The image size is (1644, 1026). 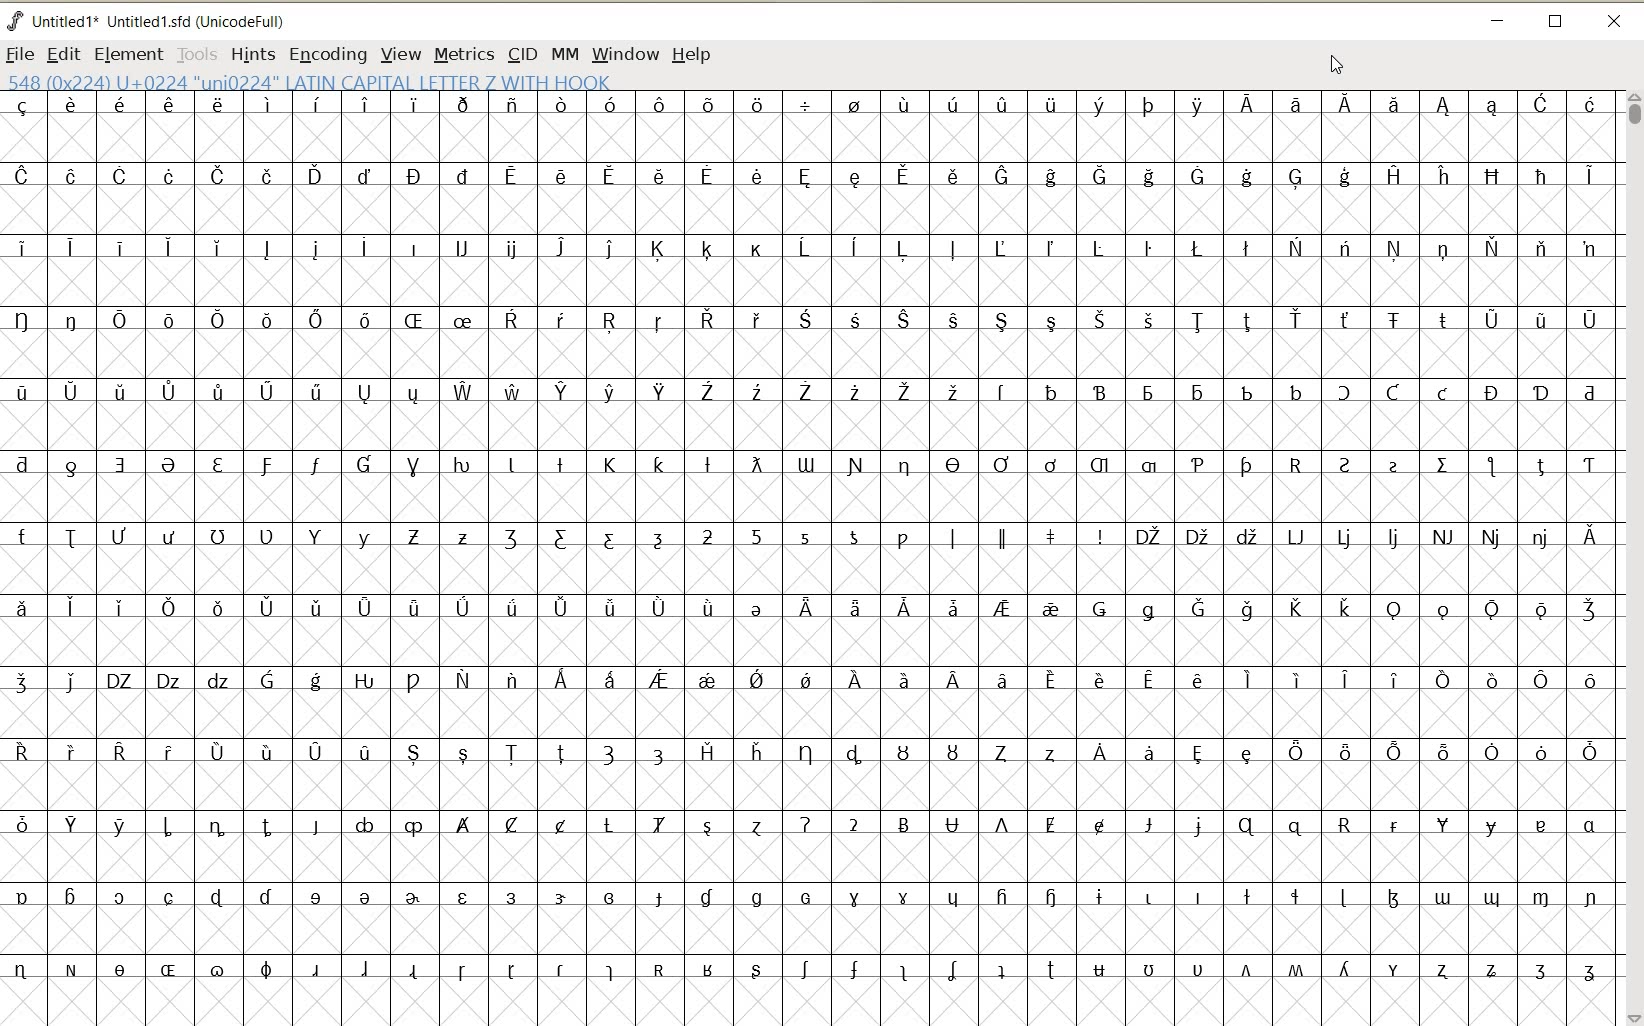 What do you see at coordinates (15, 20) in the screenshot?
I see `FONTFORGE` at bounding box center [15, 20].